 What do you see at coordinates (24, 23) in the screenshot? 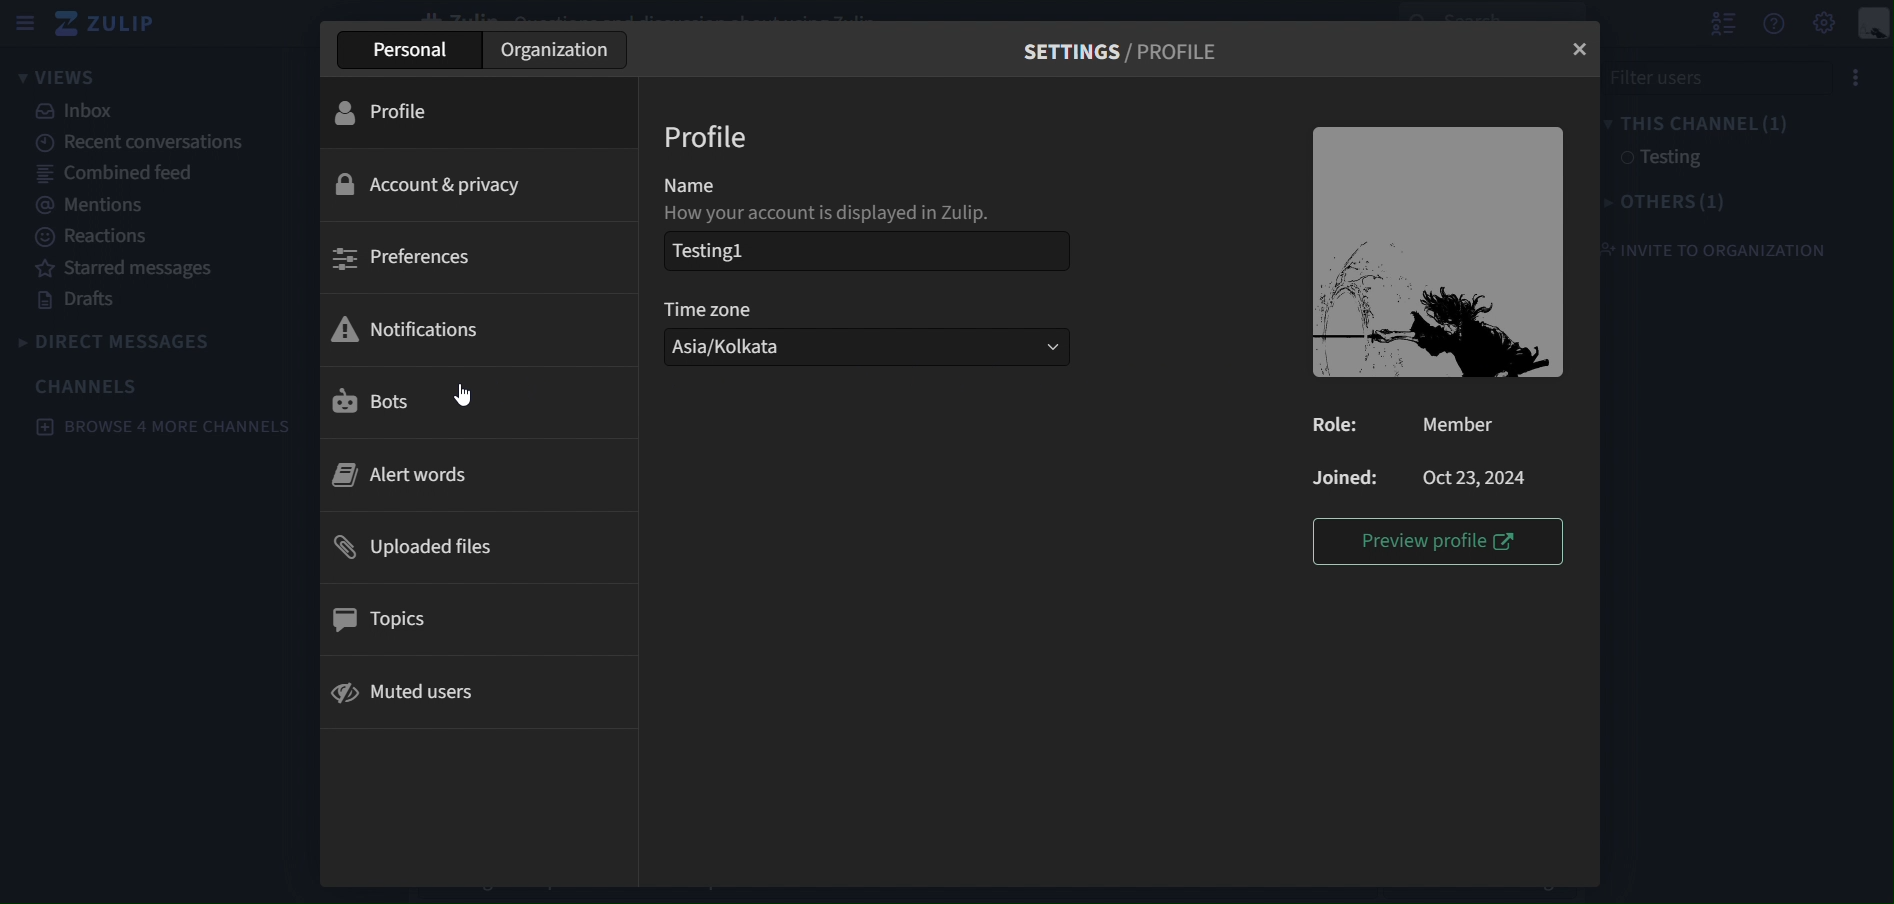
I see `sidebar` at bounding box center [24, 23].